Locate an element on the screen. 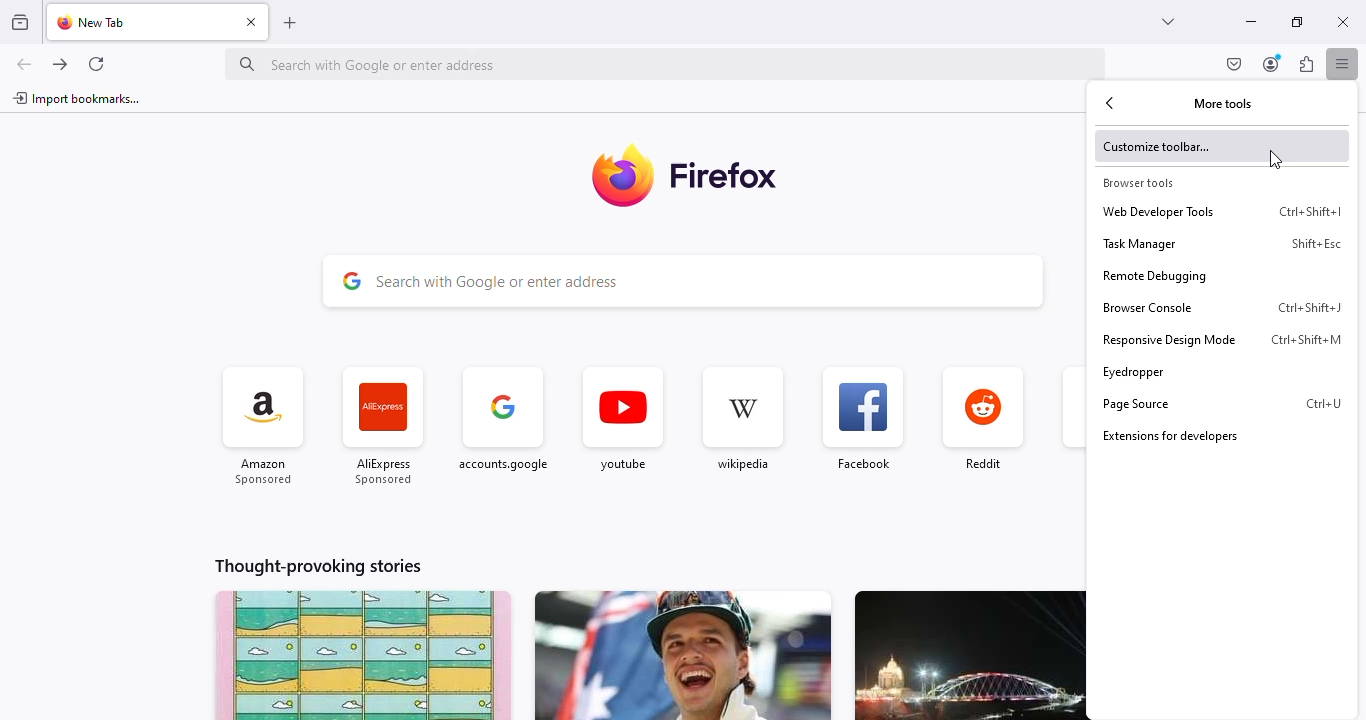 Image resolution: width=1366 pixels, height=720 pixels. go back one page is located at coordinates (24, 64).